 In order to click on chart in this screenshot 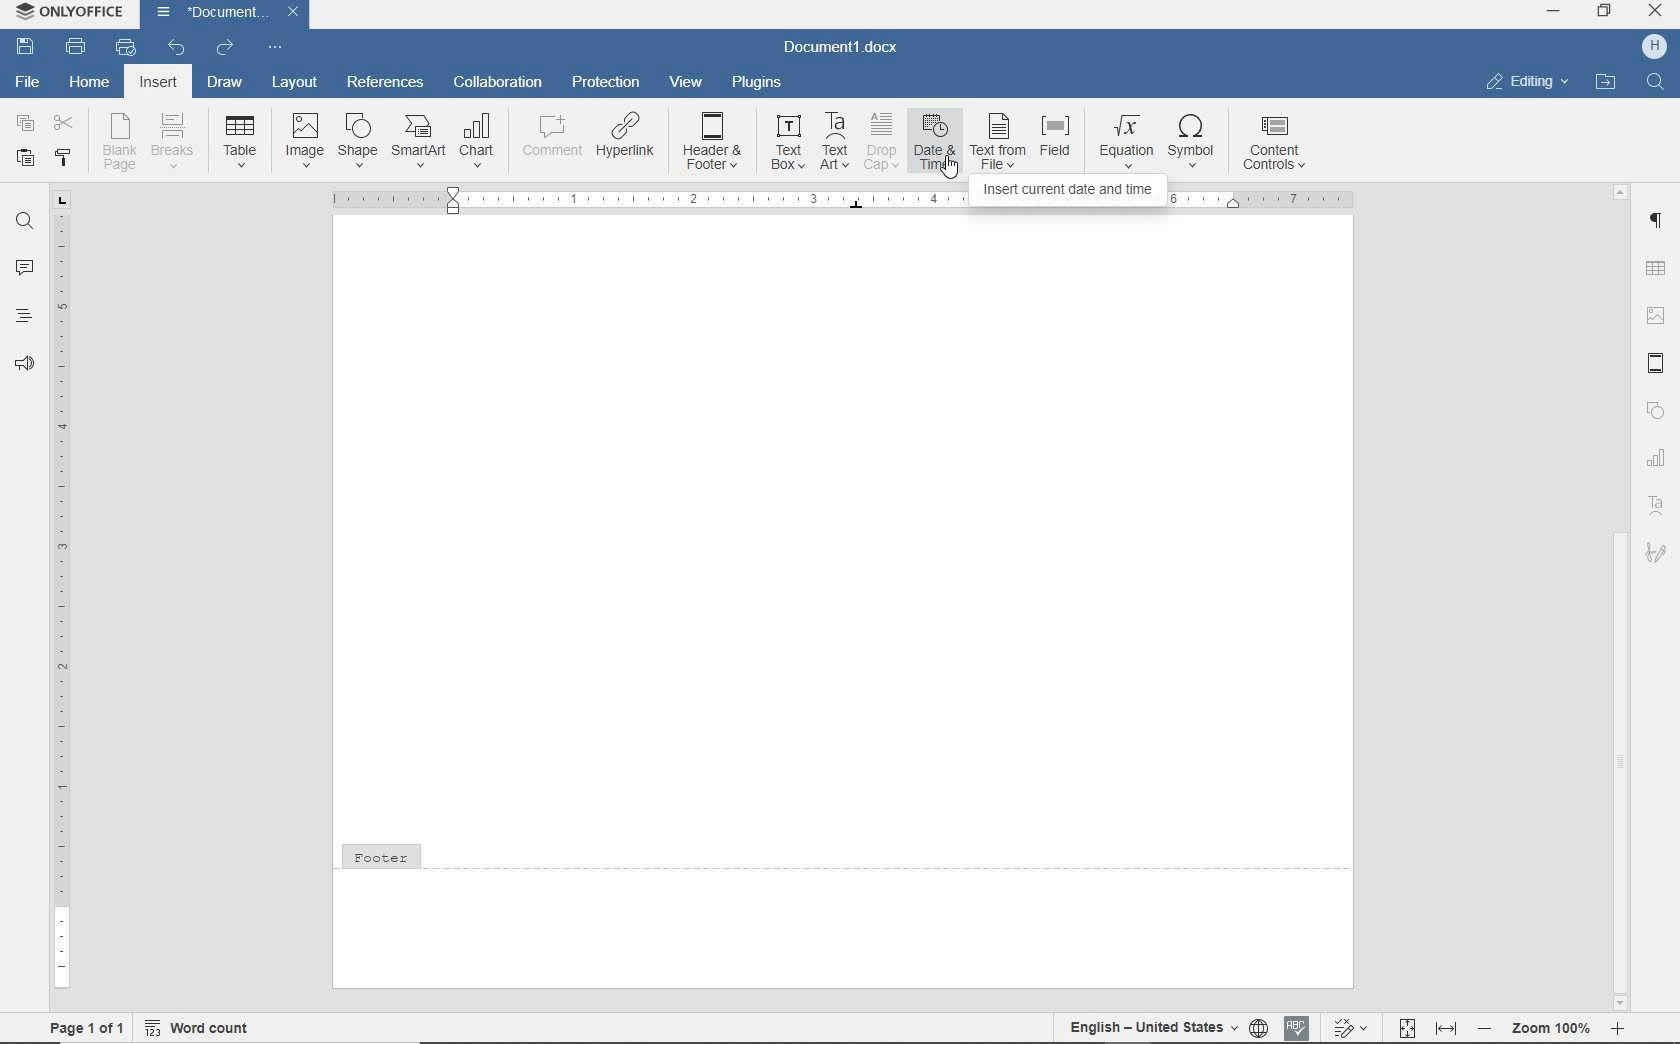, I will do `click(479, 138)`.